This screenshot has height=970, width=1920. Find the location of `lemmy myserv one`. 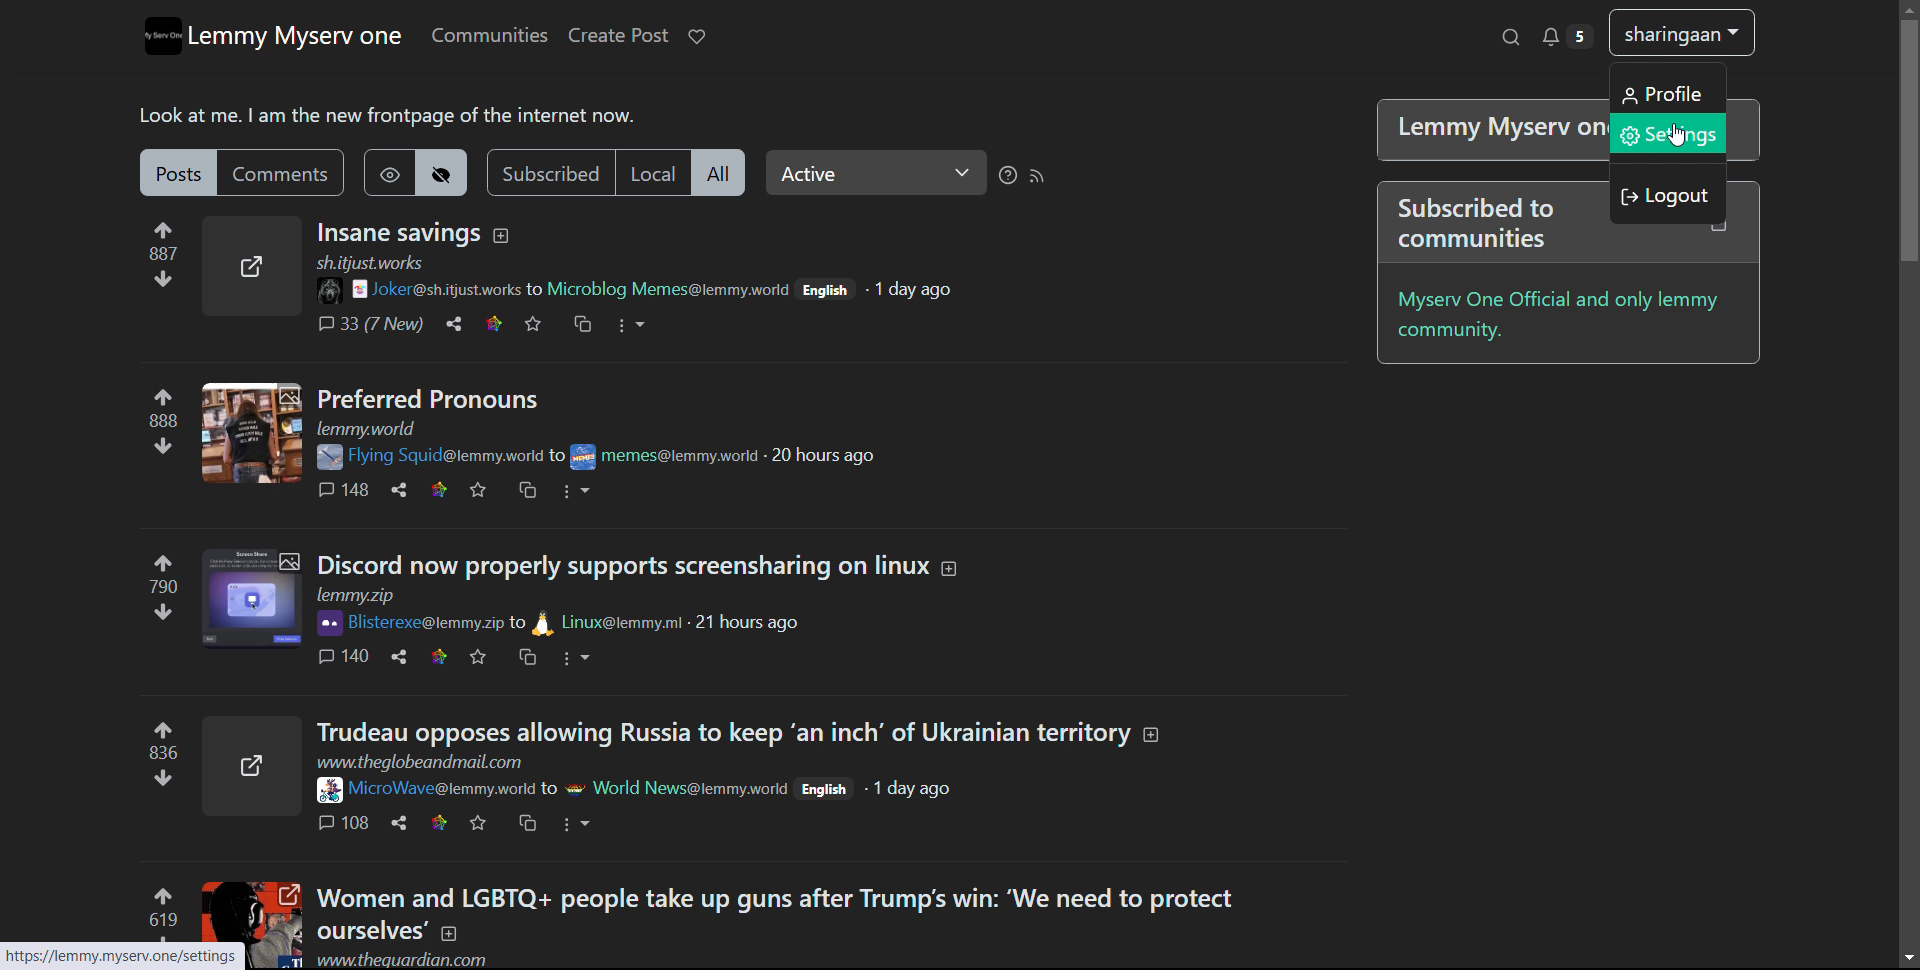

lemmy myserv one is located at coordinates (296, 37).